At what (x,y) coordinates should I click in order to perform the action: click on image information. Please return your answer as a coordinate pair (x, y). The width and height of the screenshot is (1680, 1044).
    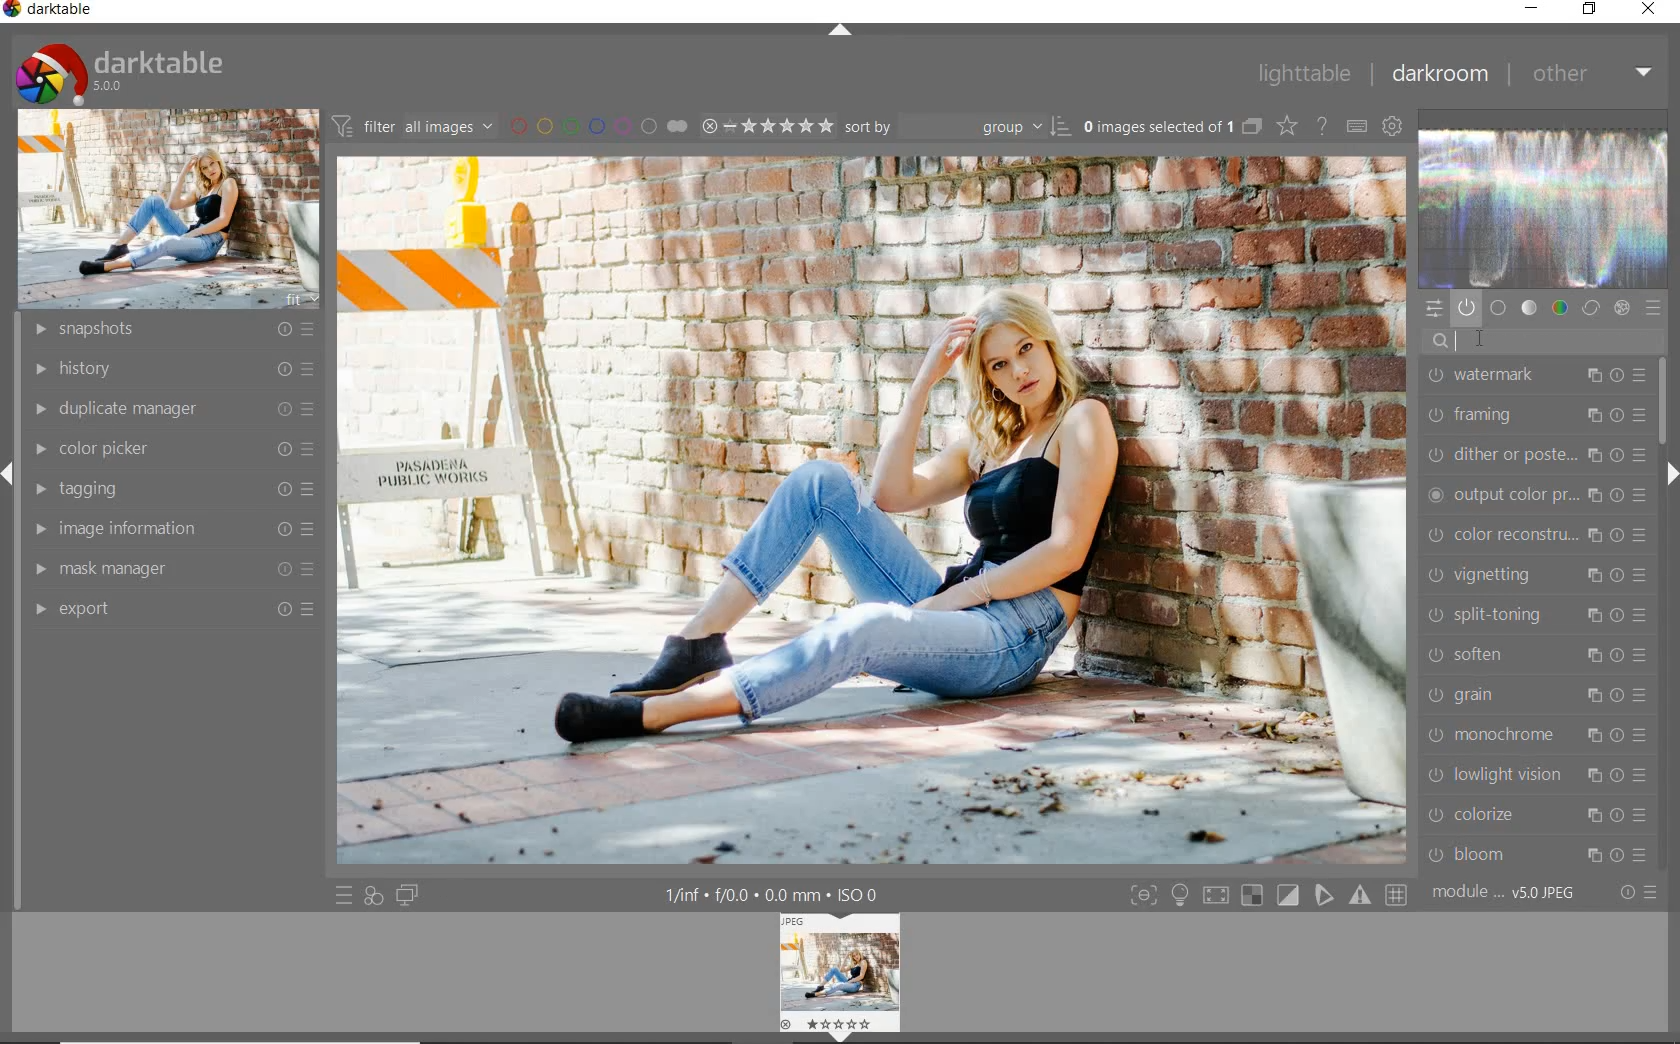
    Looking at the image, I should click on (169, 530).